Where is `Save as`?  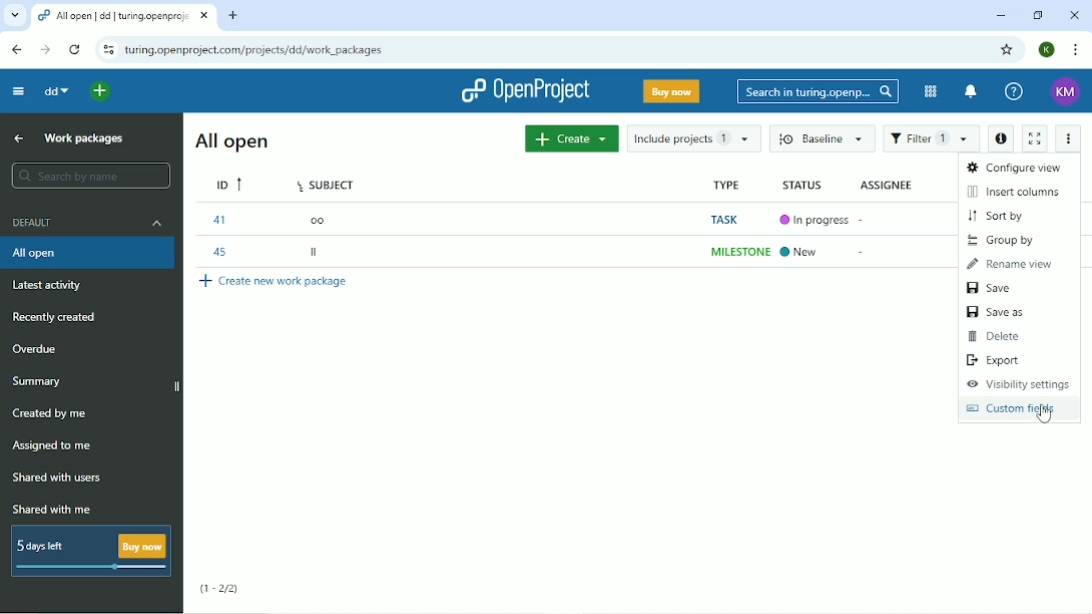 Save as is located at coordinates (1000, 313).